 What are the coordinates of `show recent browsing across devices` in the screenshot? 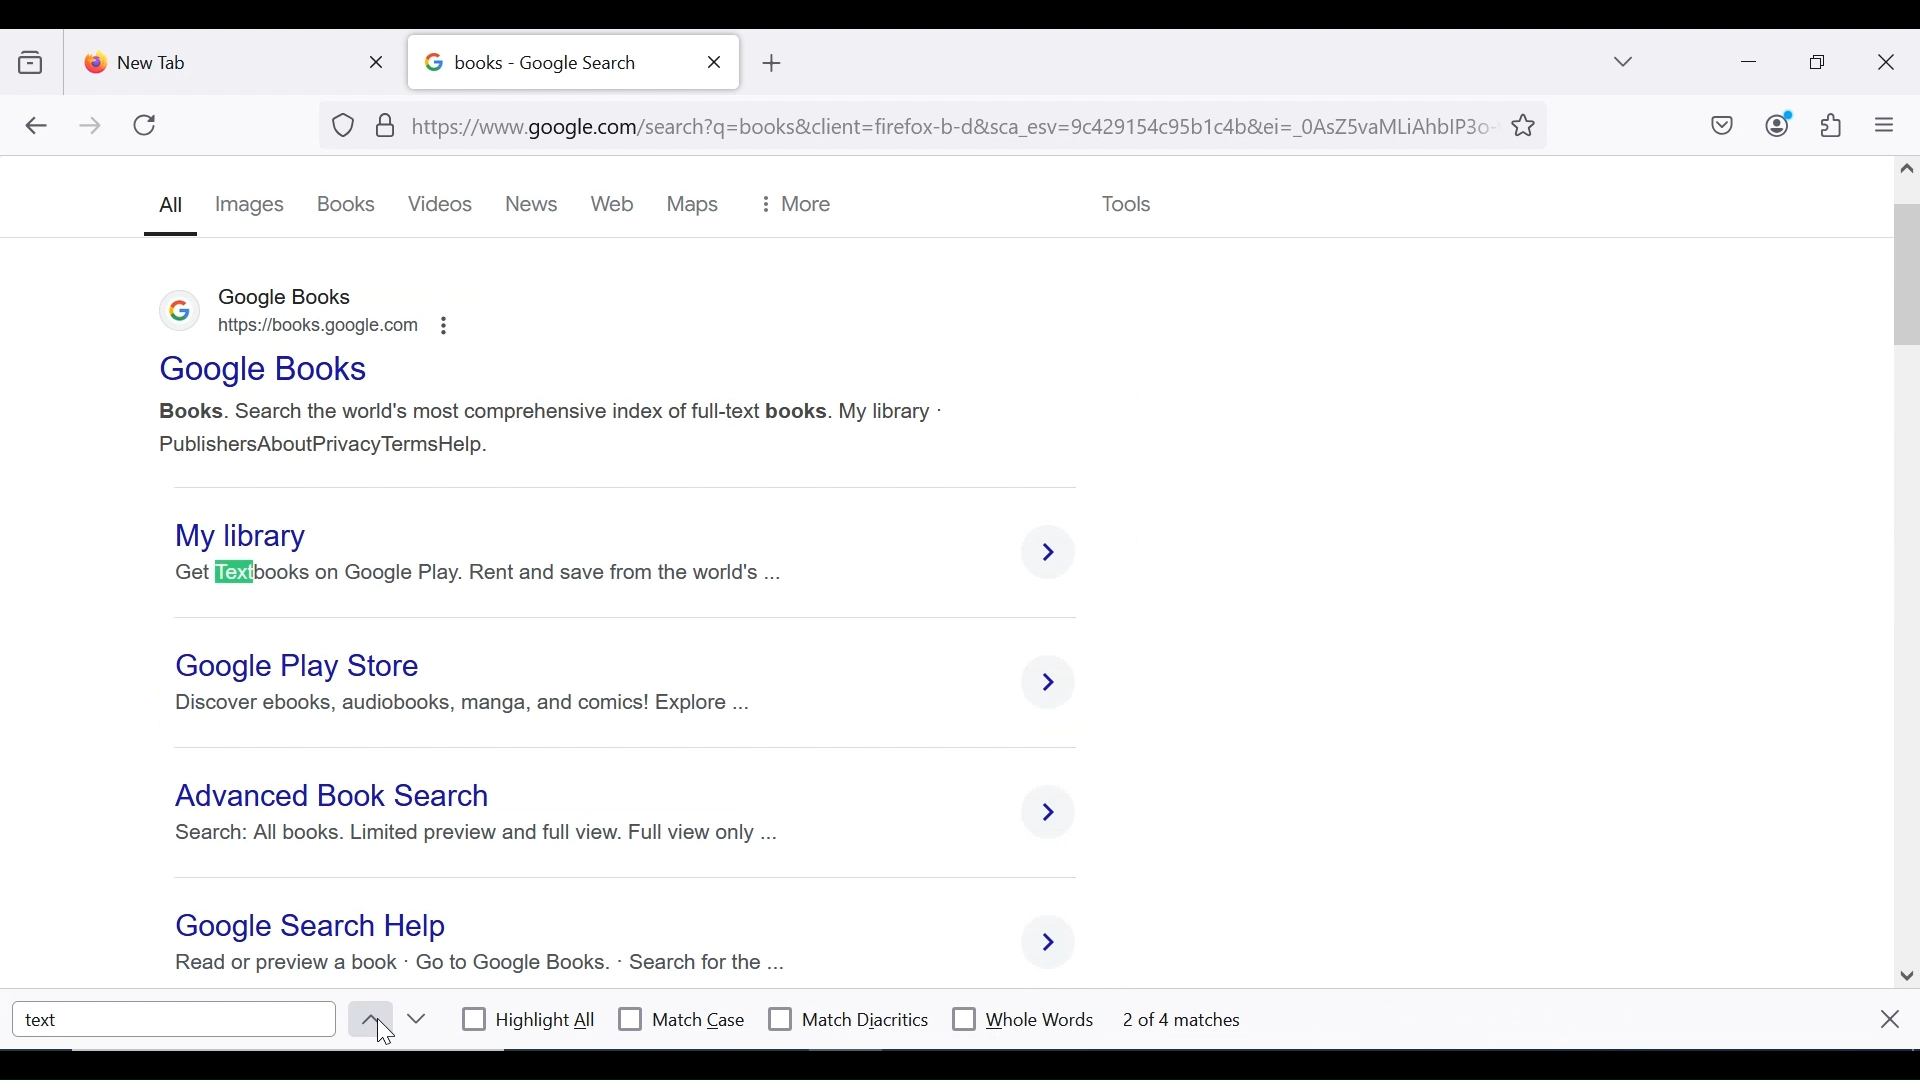 It's located at (35, 59).